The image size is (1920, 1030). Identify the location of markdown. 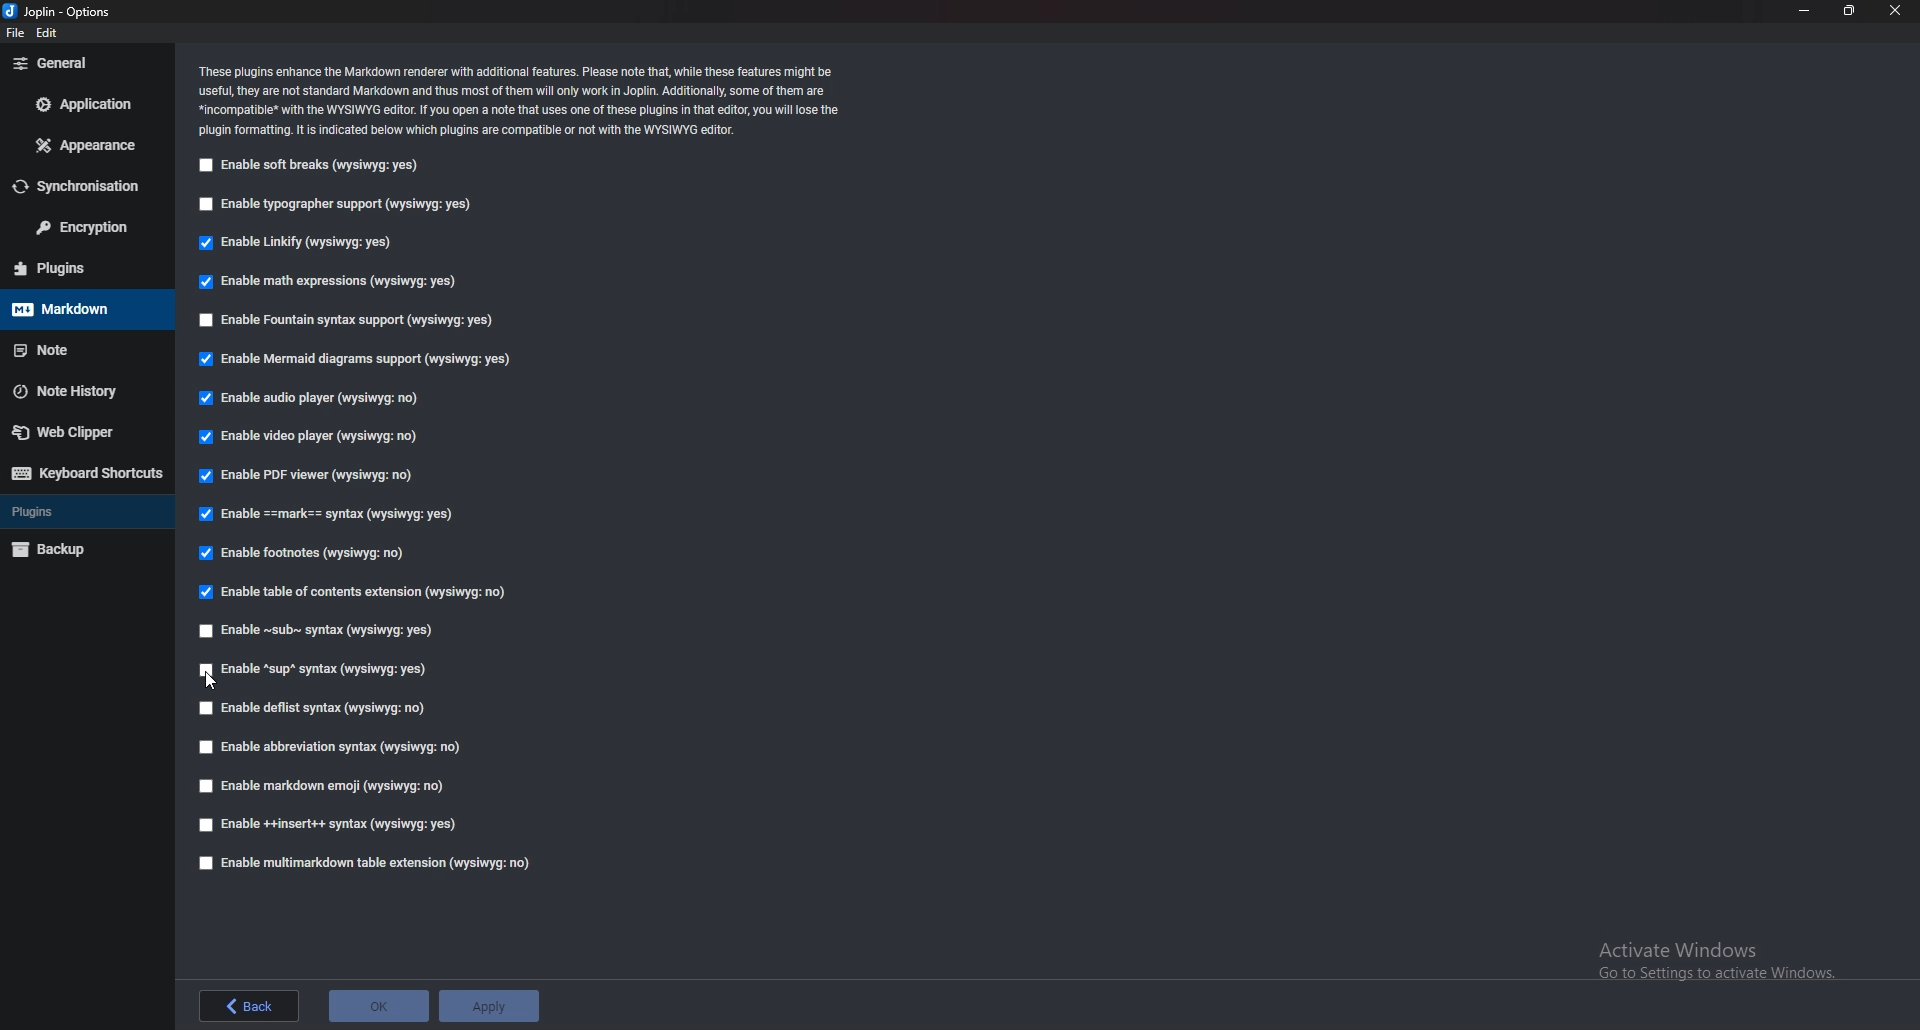
(87, 309).